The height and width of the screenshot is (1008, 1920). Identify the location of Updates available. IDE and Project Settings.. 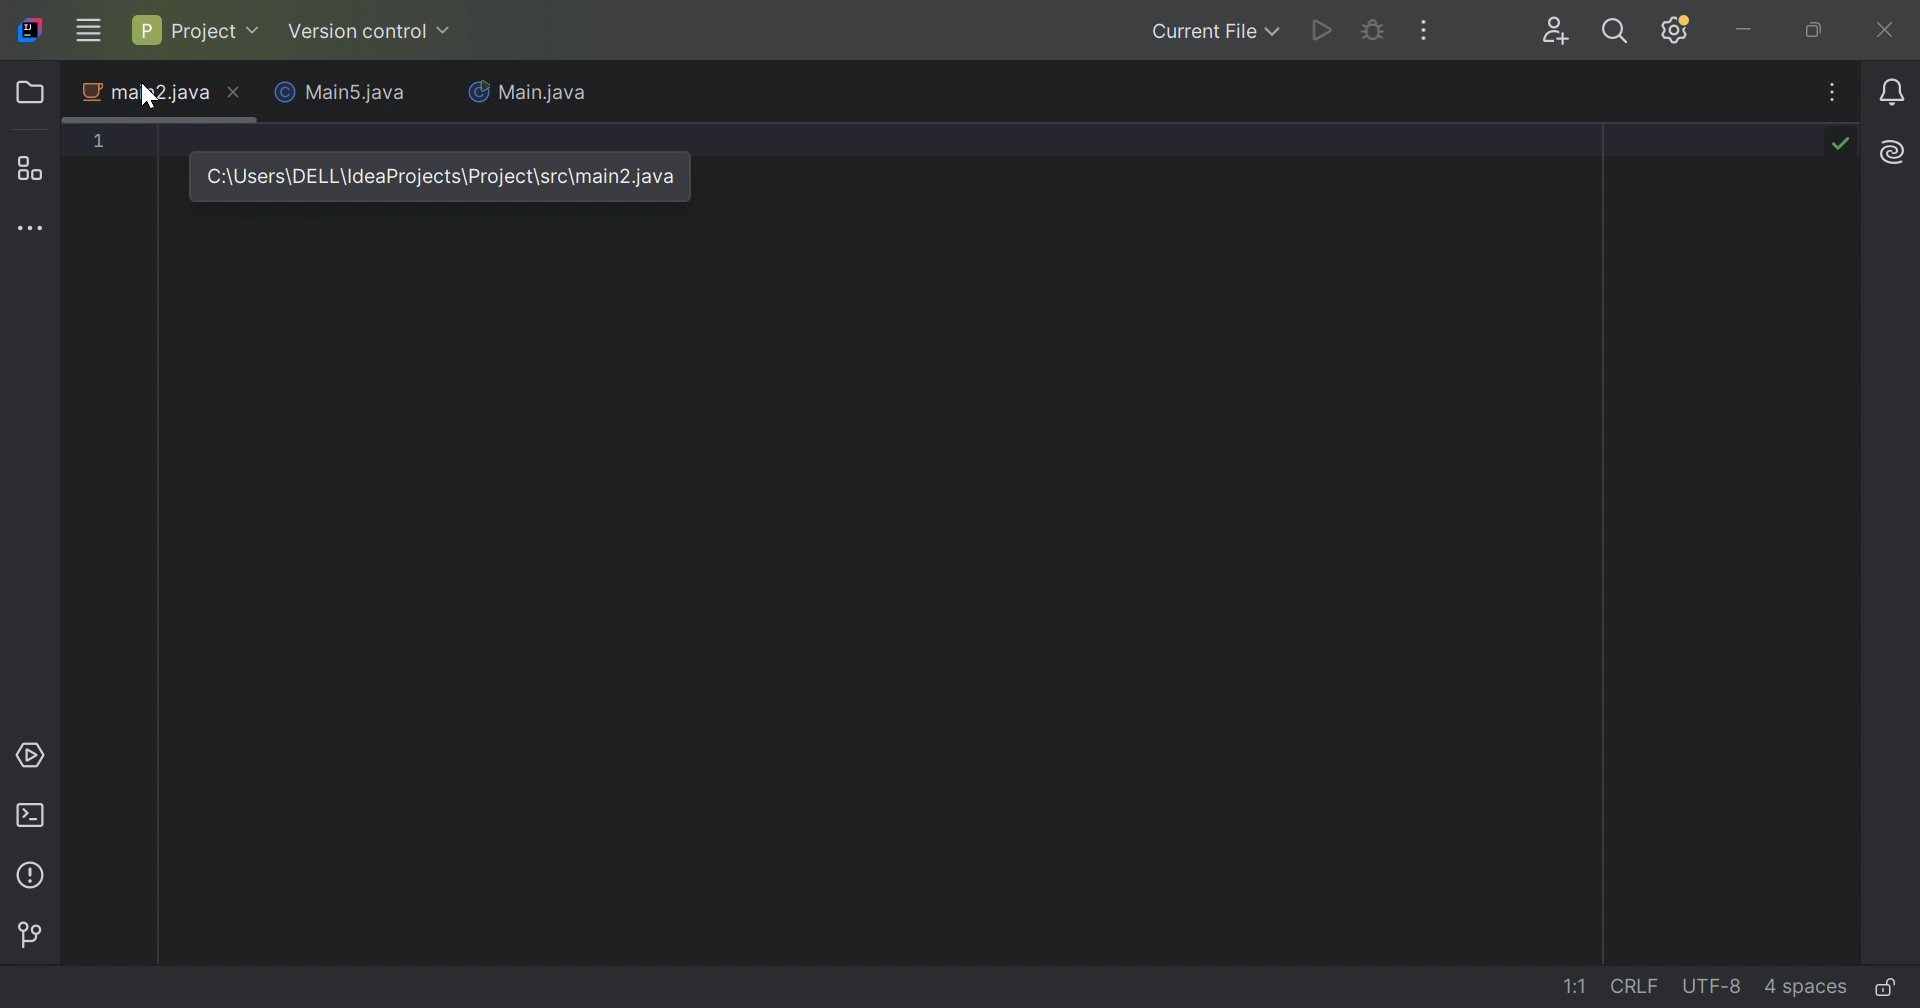
(1677, 30).